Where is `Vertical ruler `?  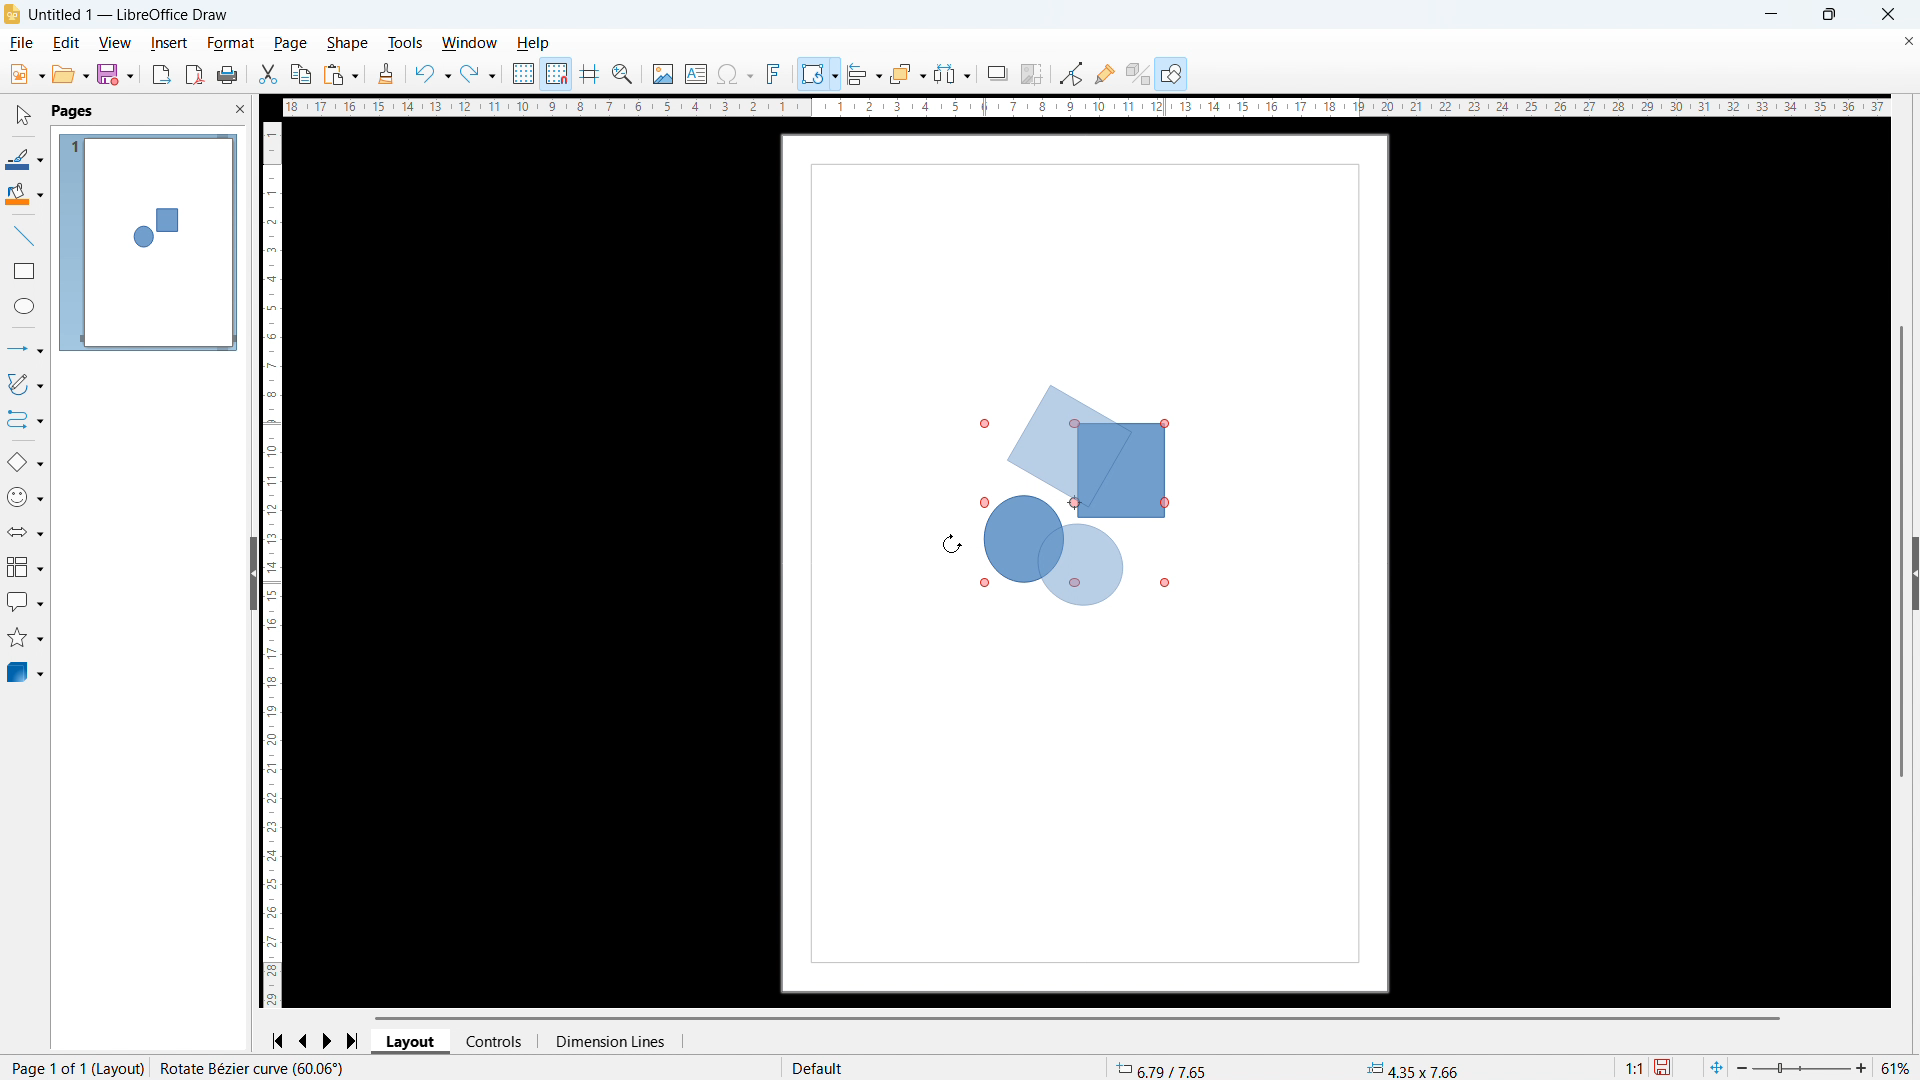 Vertical ruler  is located at coordinates (270, 566).